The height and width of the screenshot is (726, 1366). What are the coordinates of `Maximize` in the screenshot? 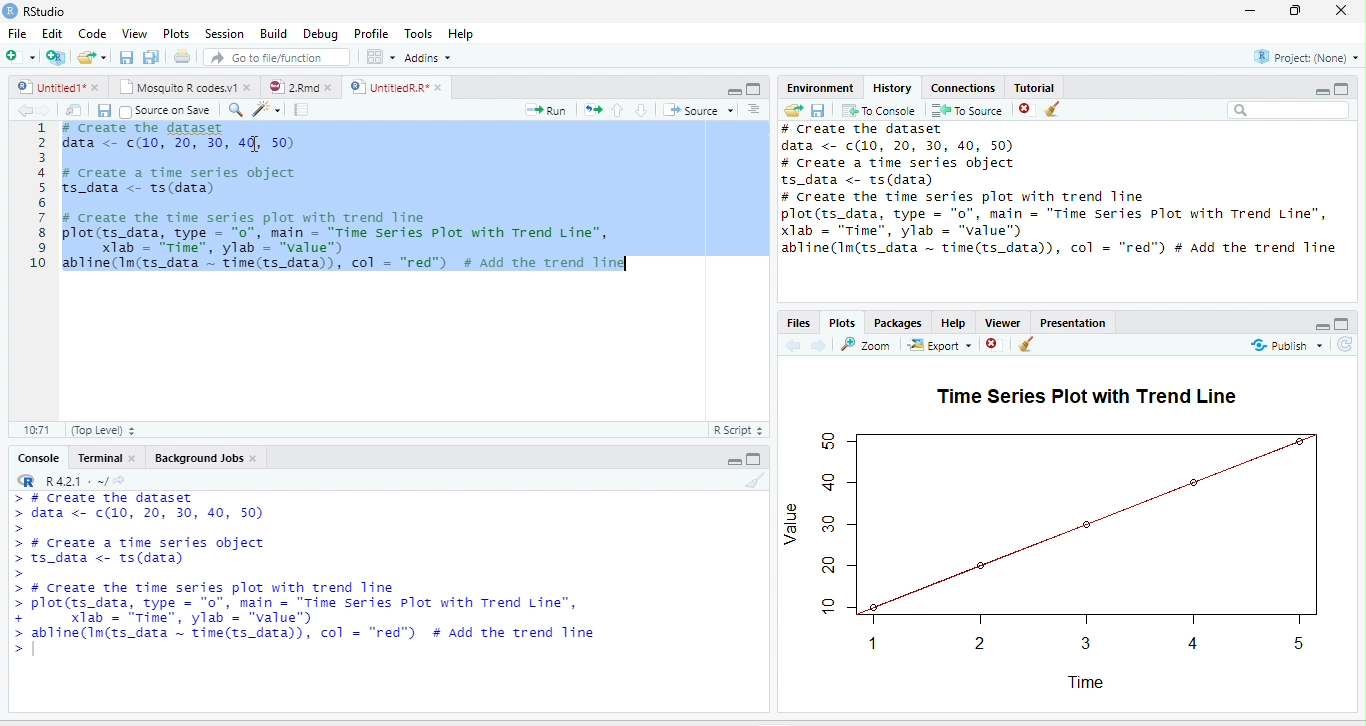 It's located at (755, 459).